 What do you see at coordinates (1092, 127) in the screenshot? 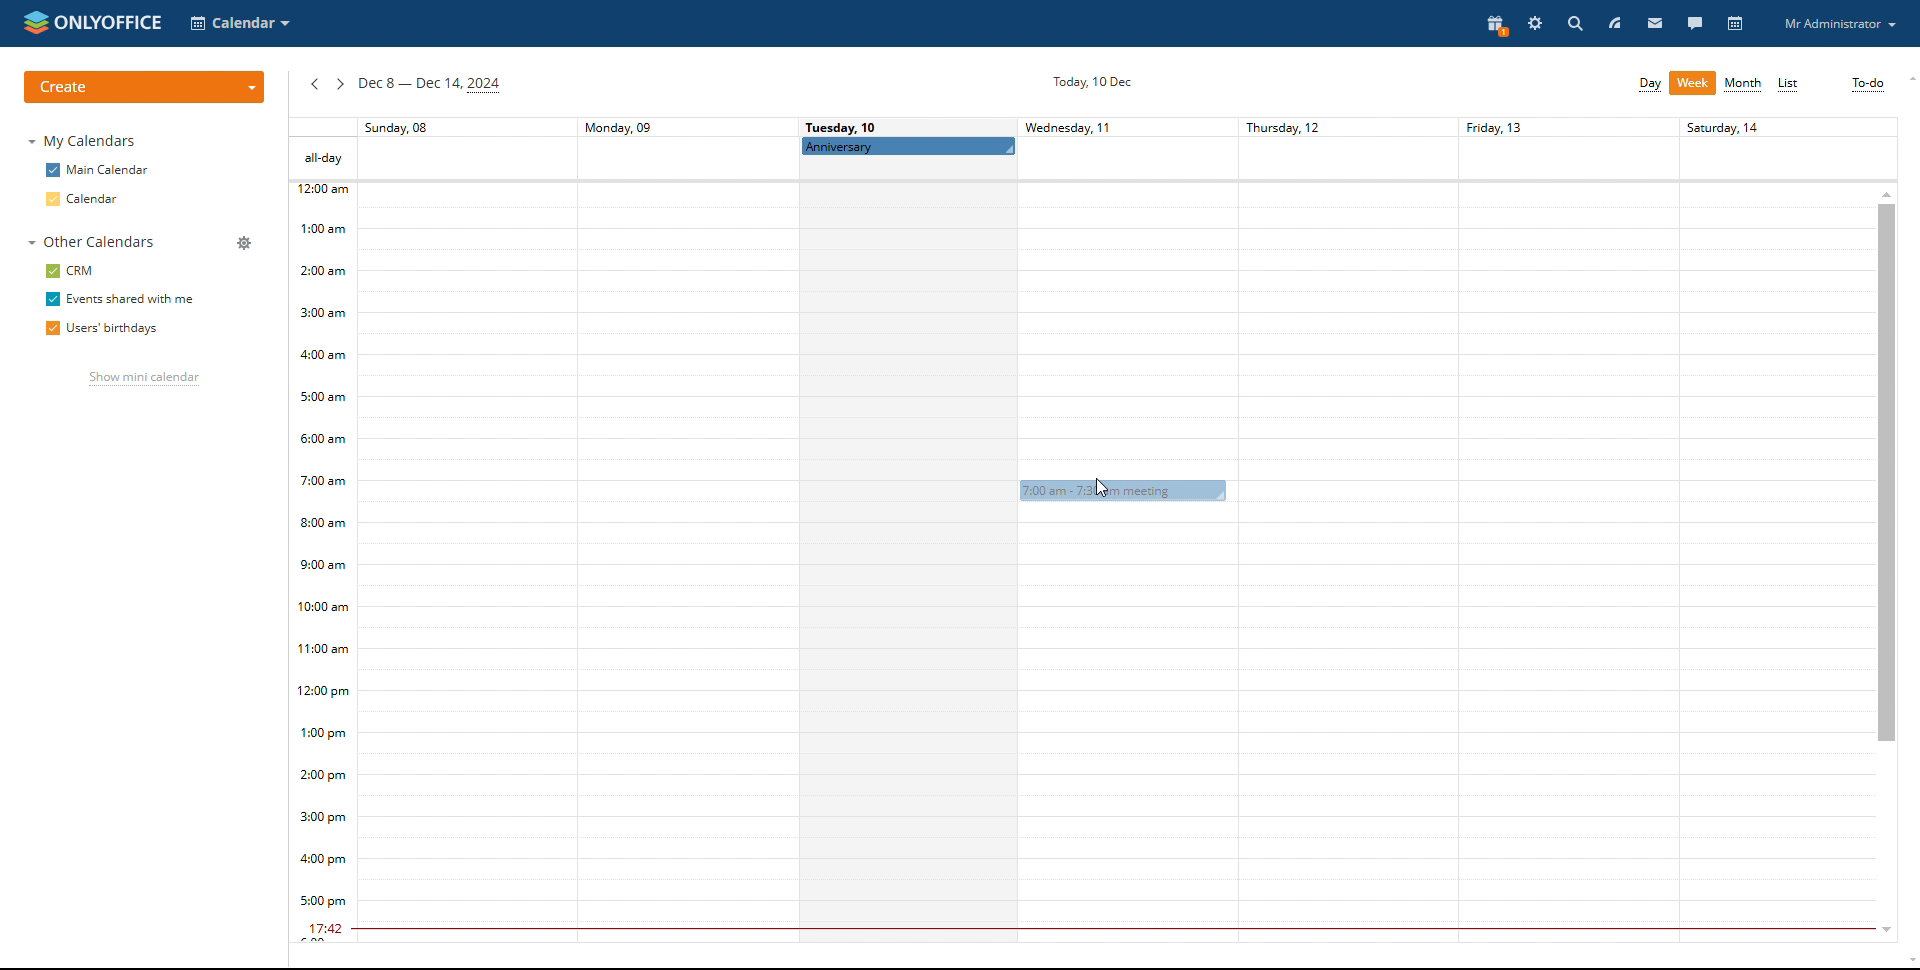
I see `days` at bounding box center [1092, 127].